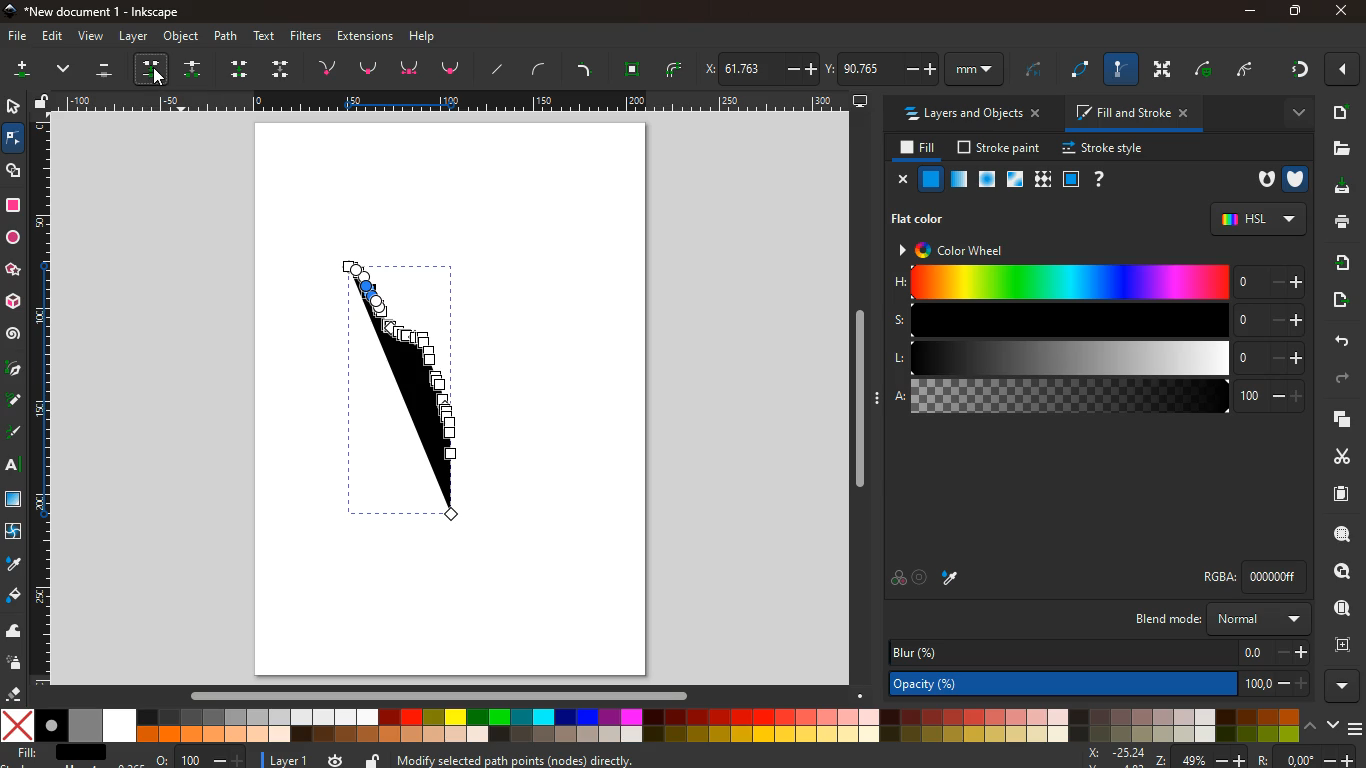  I want to click on glass, so click(1017, 180).